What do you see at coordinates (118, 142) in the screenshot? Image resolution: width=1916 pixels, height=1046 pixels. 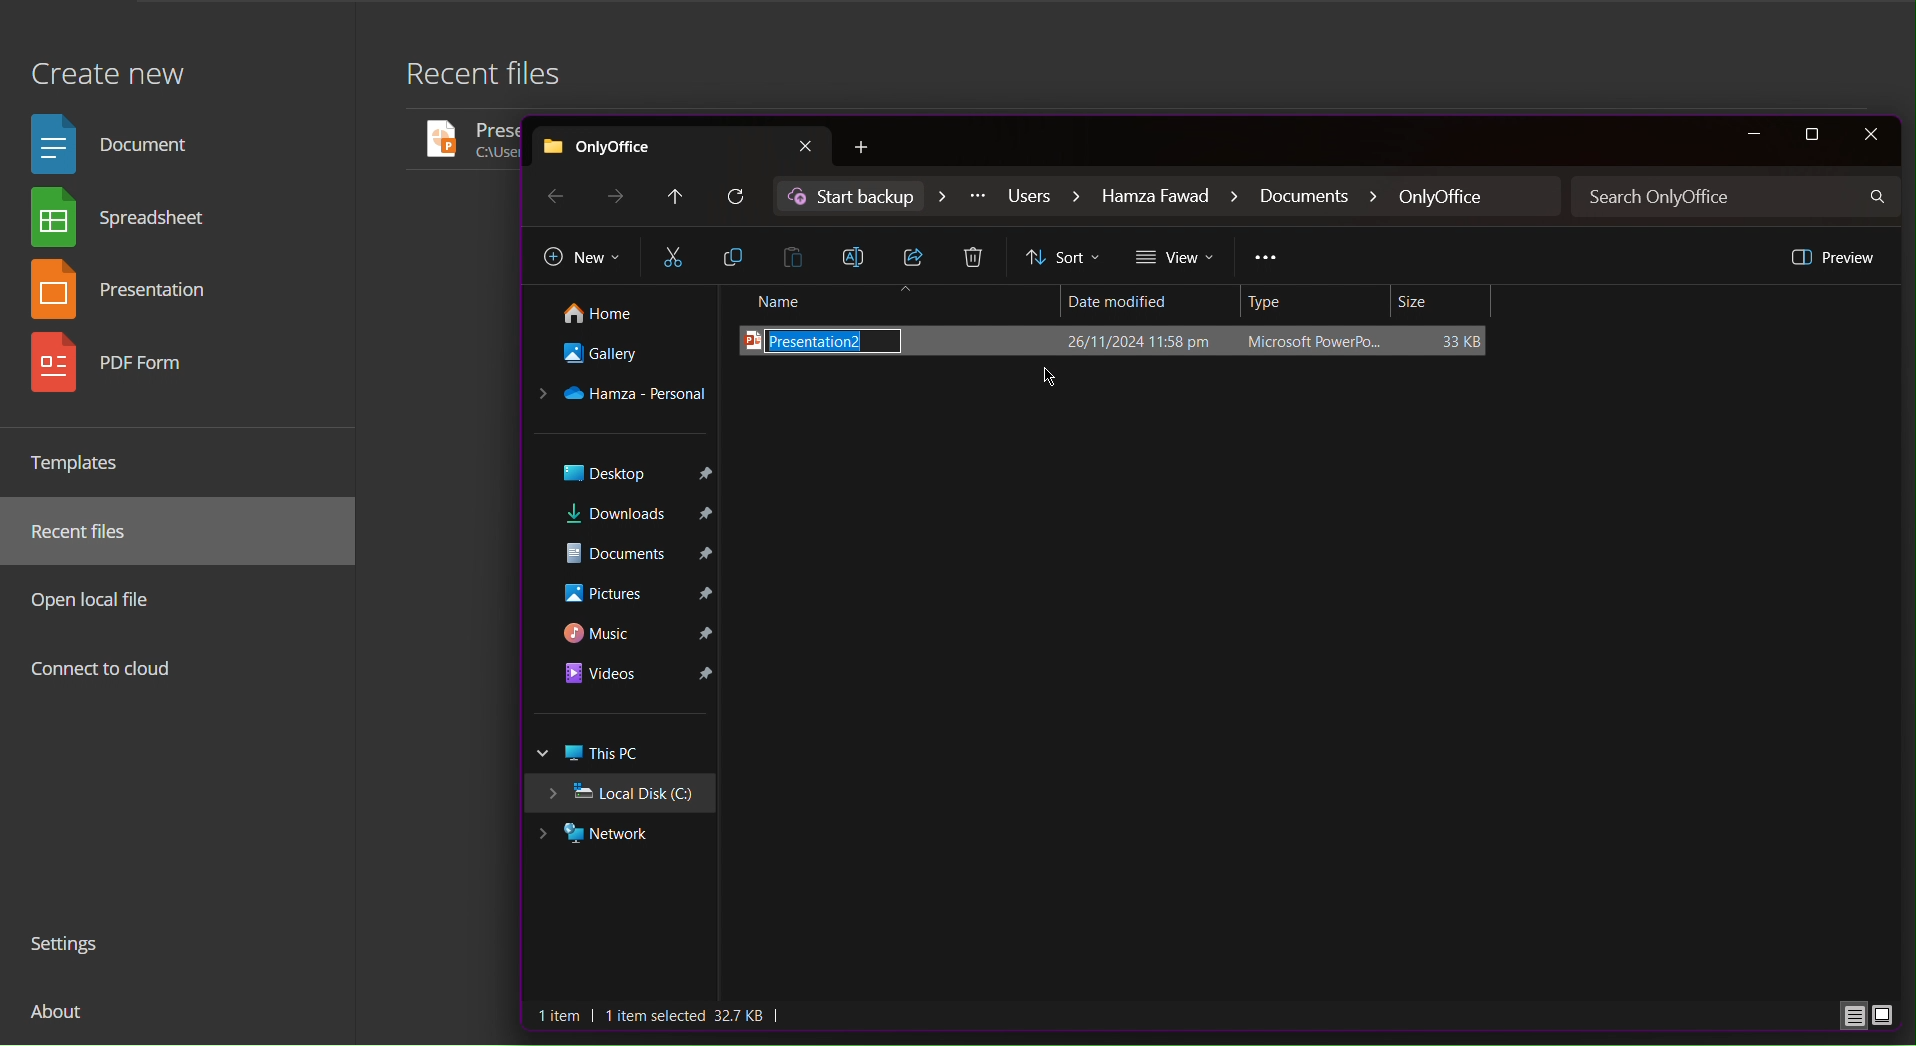 I see `Document` at bounding box center [118, 142].